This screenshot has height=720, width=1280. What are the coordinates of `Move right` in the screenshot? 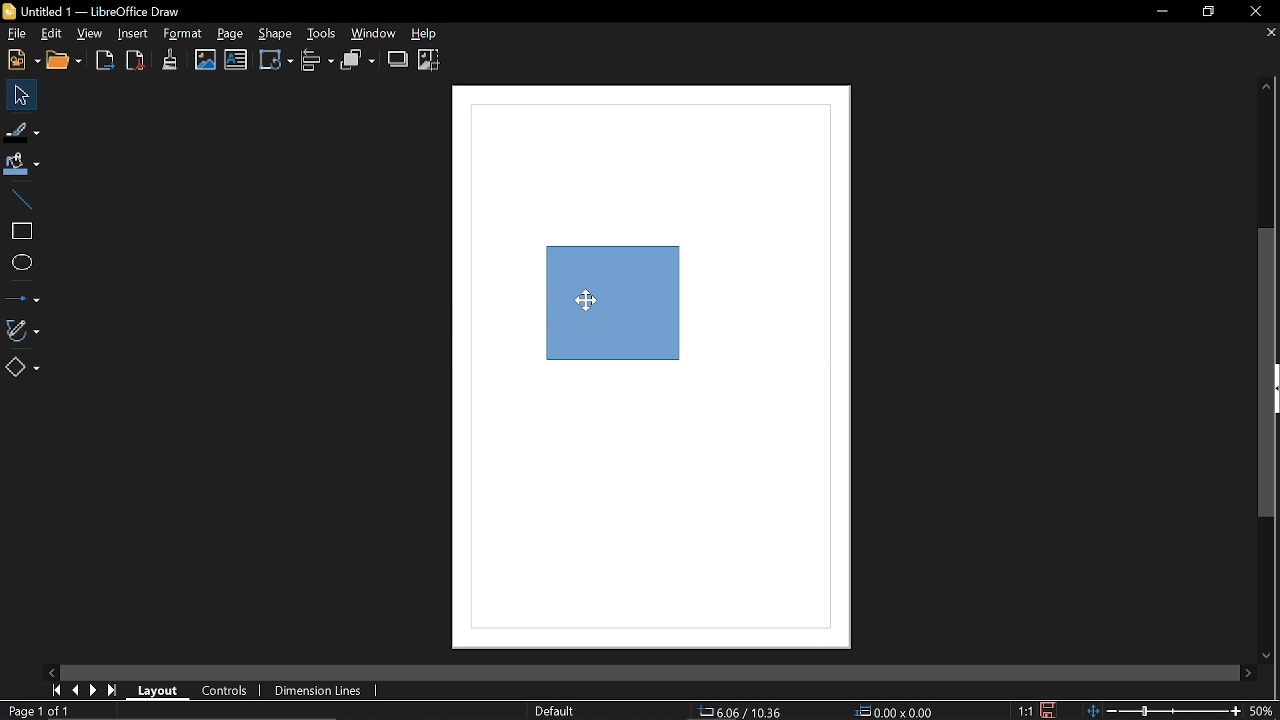 It's located at (1246, 673).